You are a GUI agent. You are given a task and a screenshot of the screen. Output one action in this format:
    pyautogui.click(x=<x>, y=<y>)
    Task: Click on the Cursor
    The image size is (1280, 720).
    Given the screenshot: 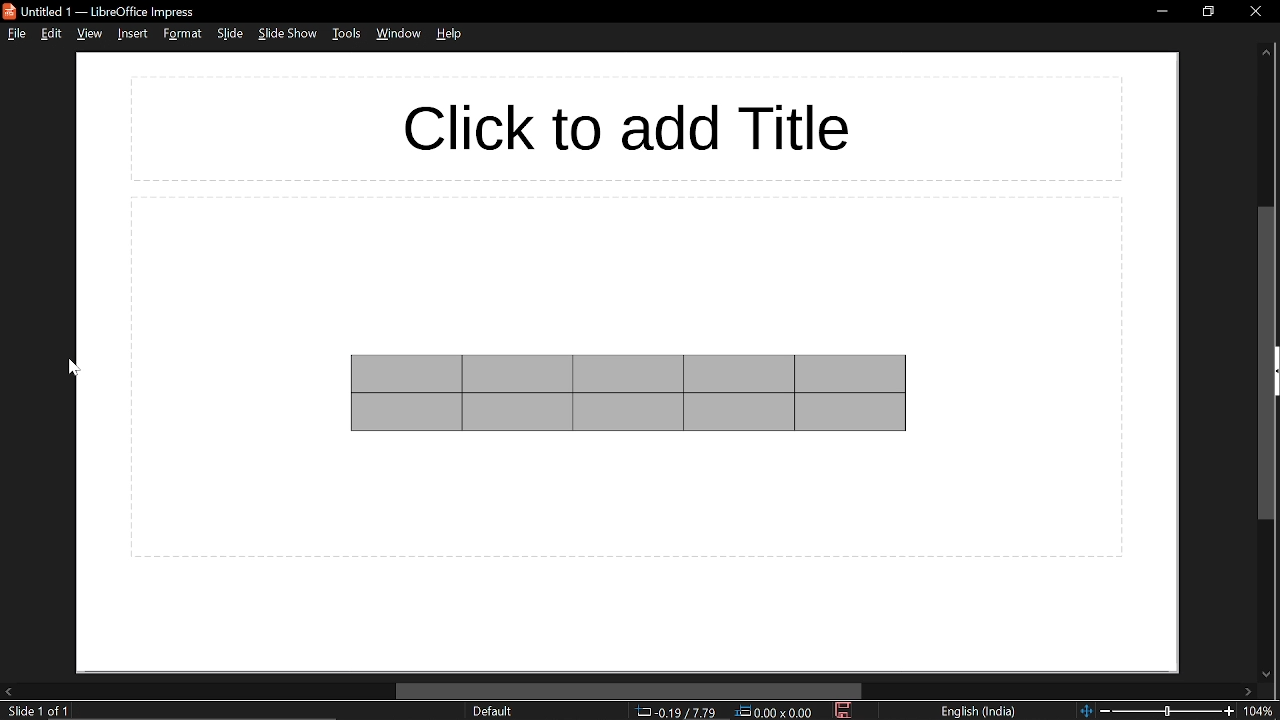 What is the action you would take?
    pyautogui.click(x=74, y=369)
    